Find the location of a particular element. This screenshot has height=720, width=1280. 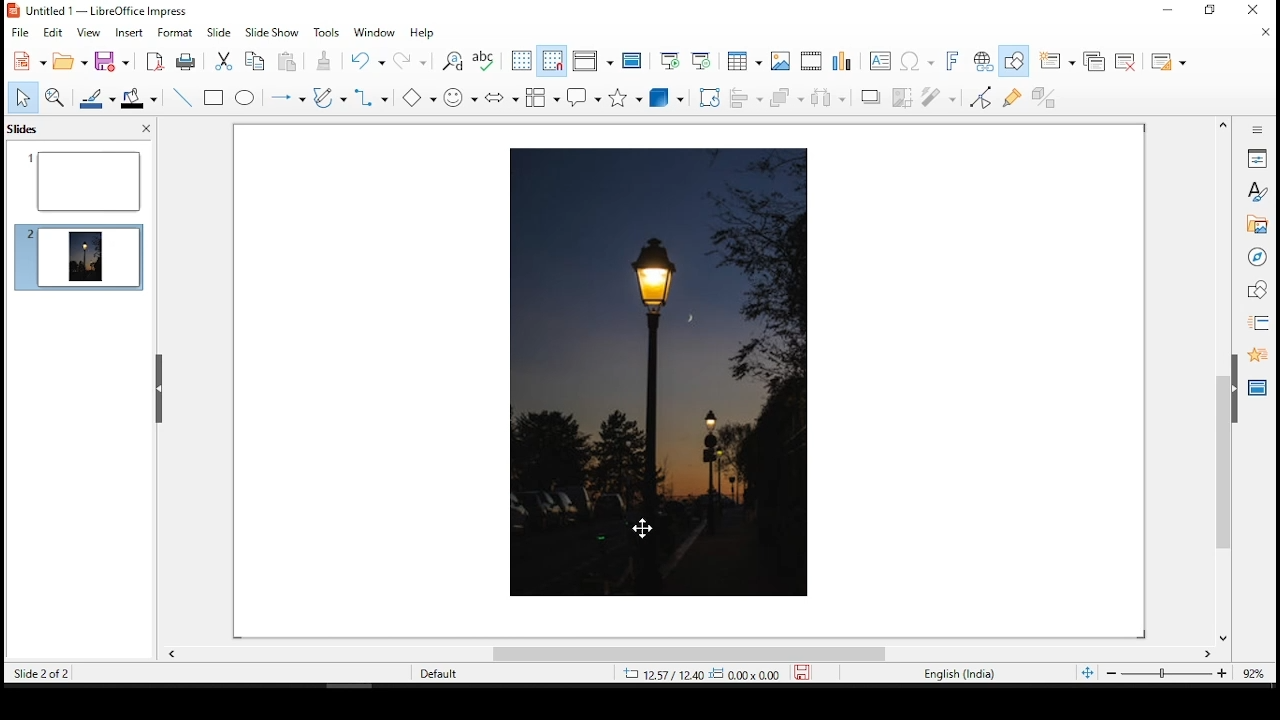

Dimensions is located at coordinates (722, 674).